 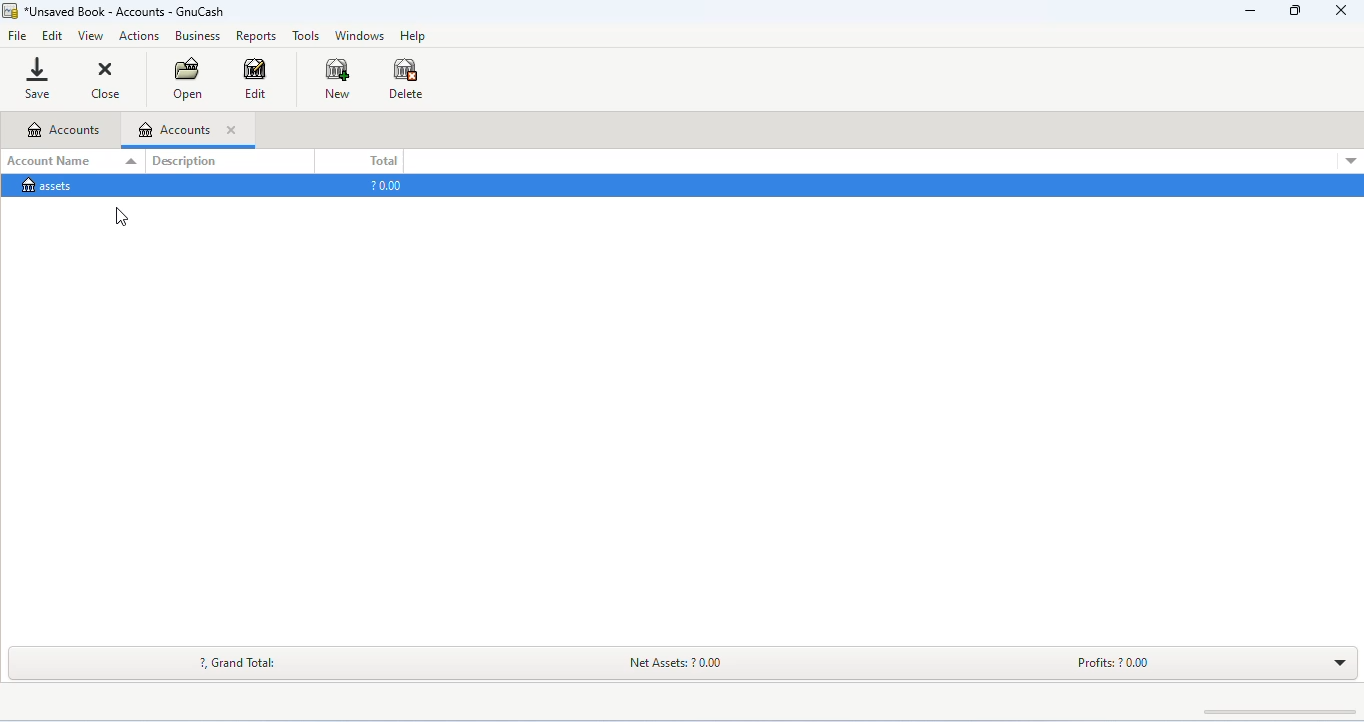 I want to click on profits: ? 0.00, so click(x=1107, y=663).